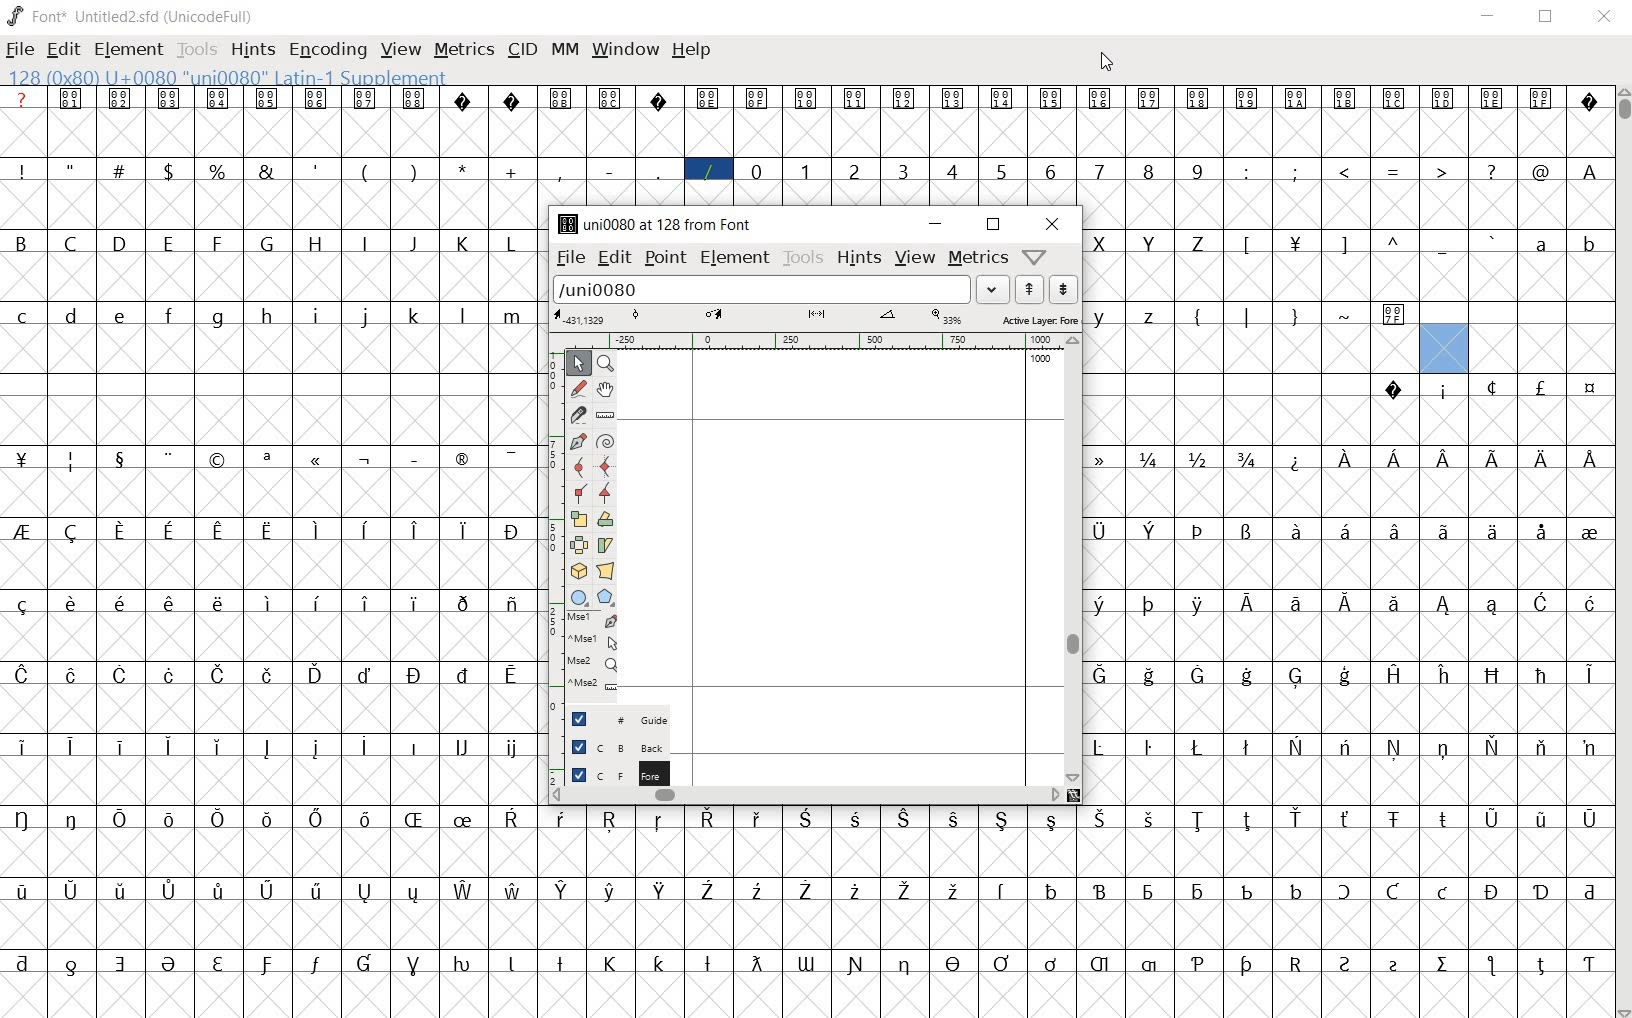 The width and height of the screenshot is (1632, 1018). What do you see at coordinates (1540, 387) in the screenshot?
I see `glyph` at bounding box center [1540, 387].